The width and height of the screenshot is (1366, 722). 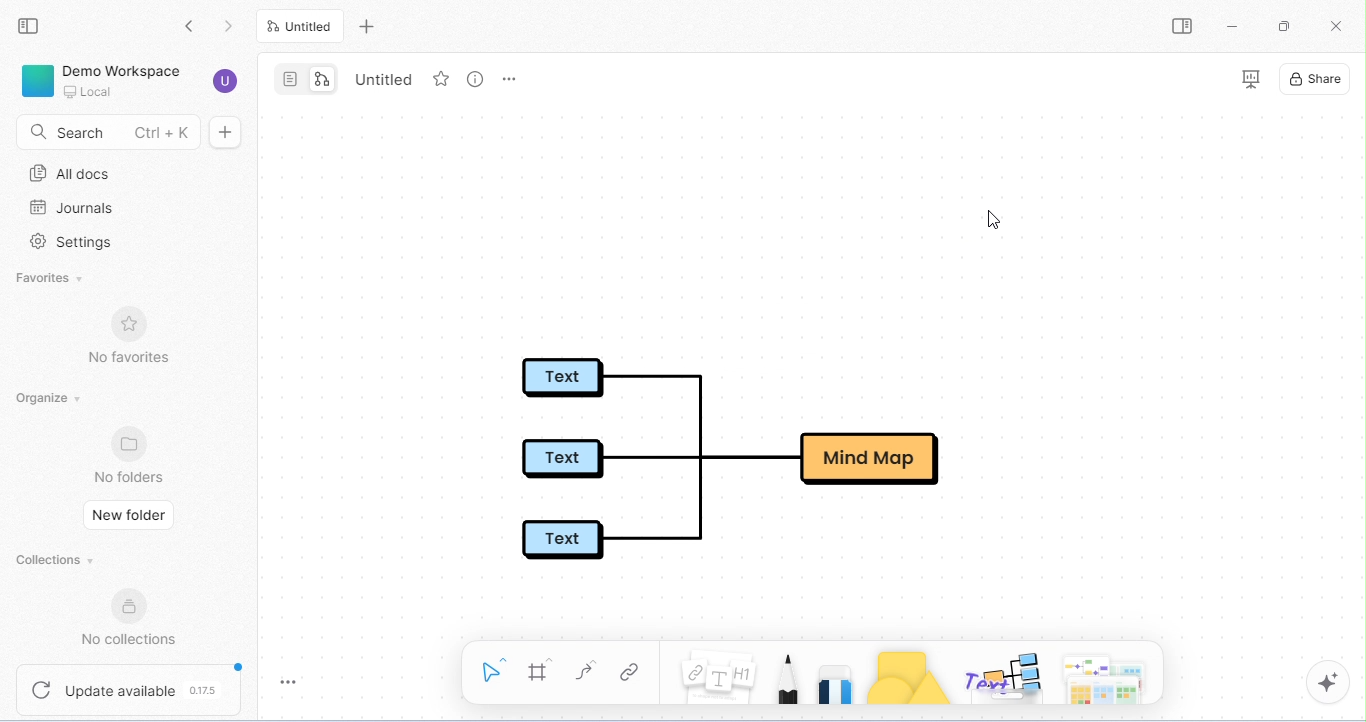 What do you see at coordinates (71, 209) in the screenshot?
I see `journal` at bounding box center [71, 209].